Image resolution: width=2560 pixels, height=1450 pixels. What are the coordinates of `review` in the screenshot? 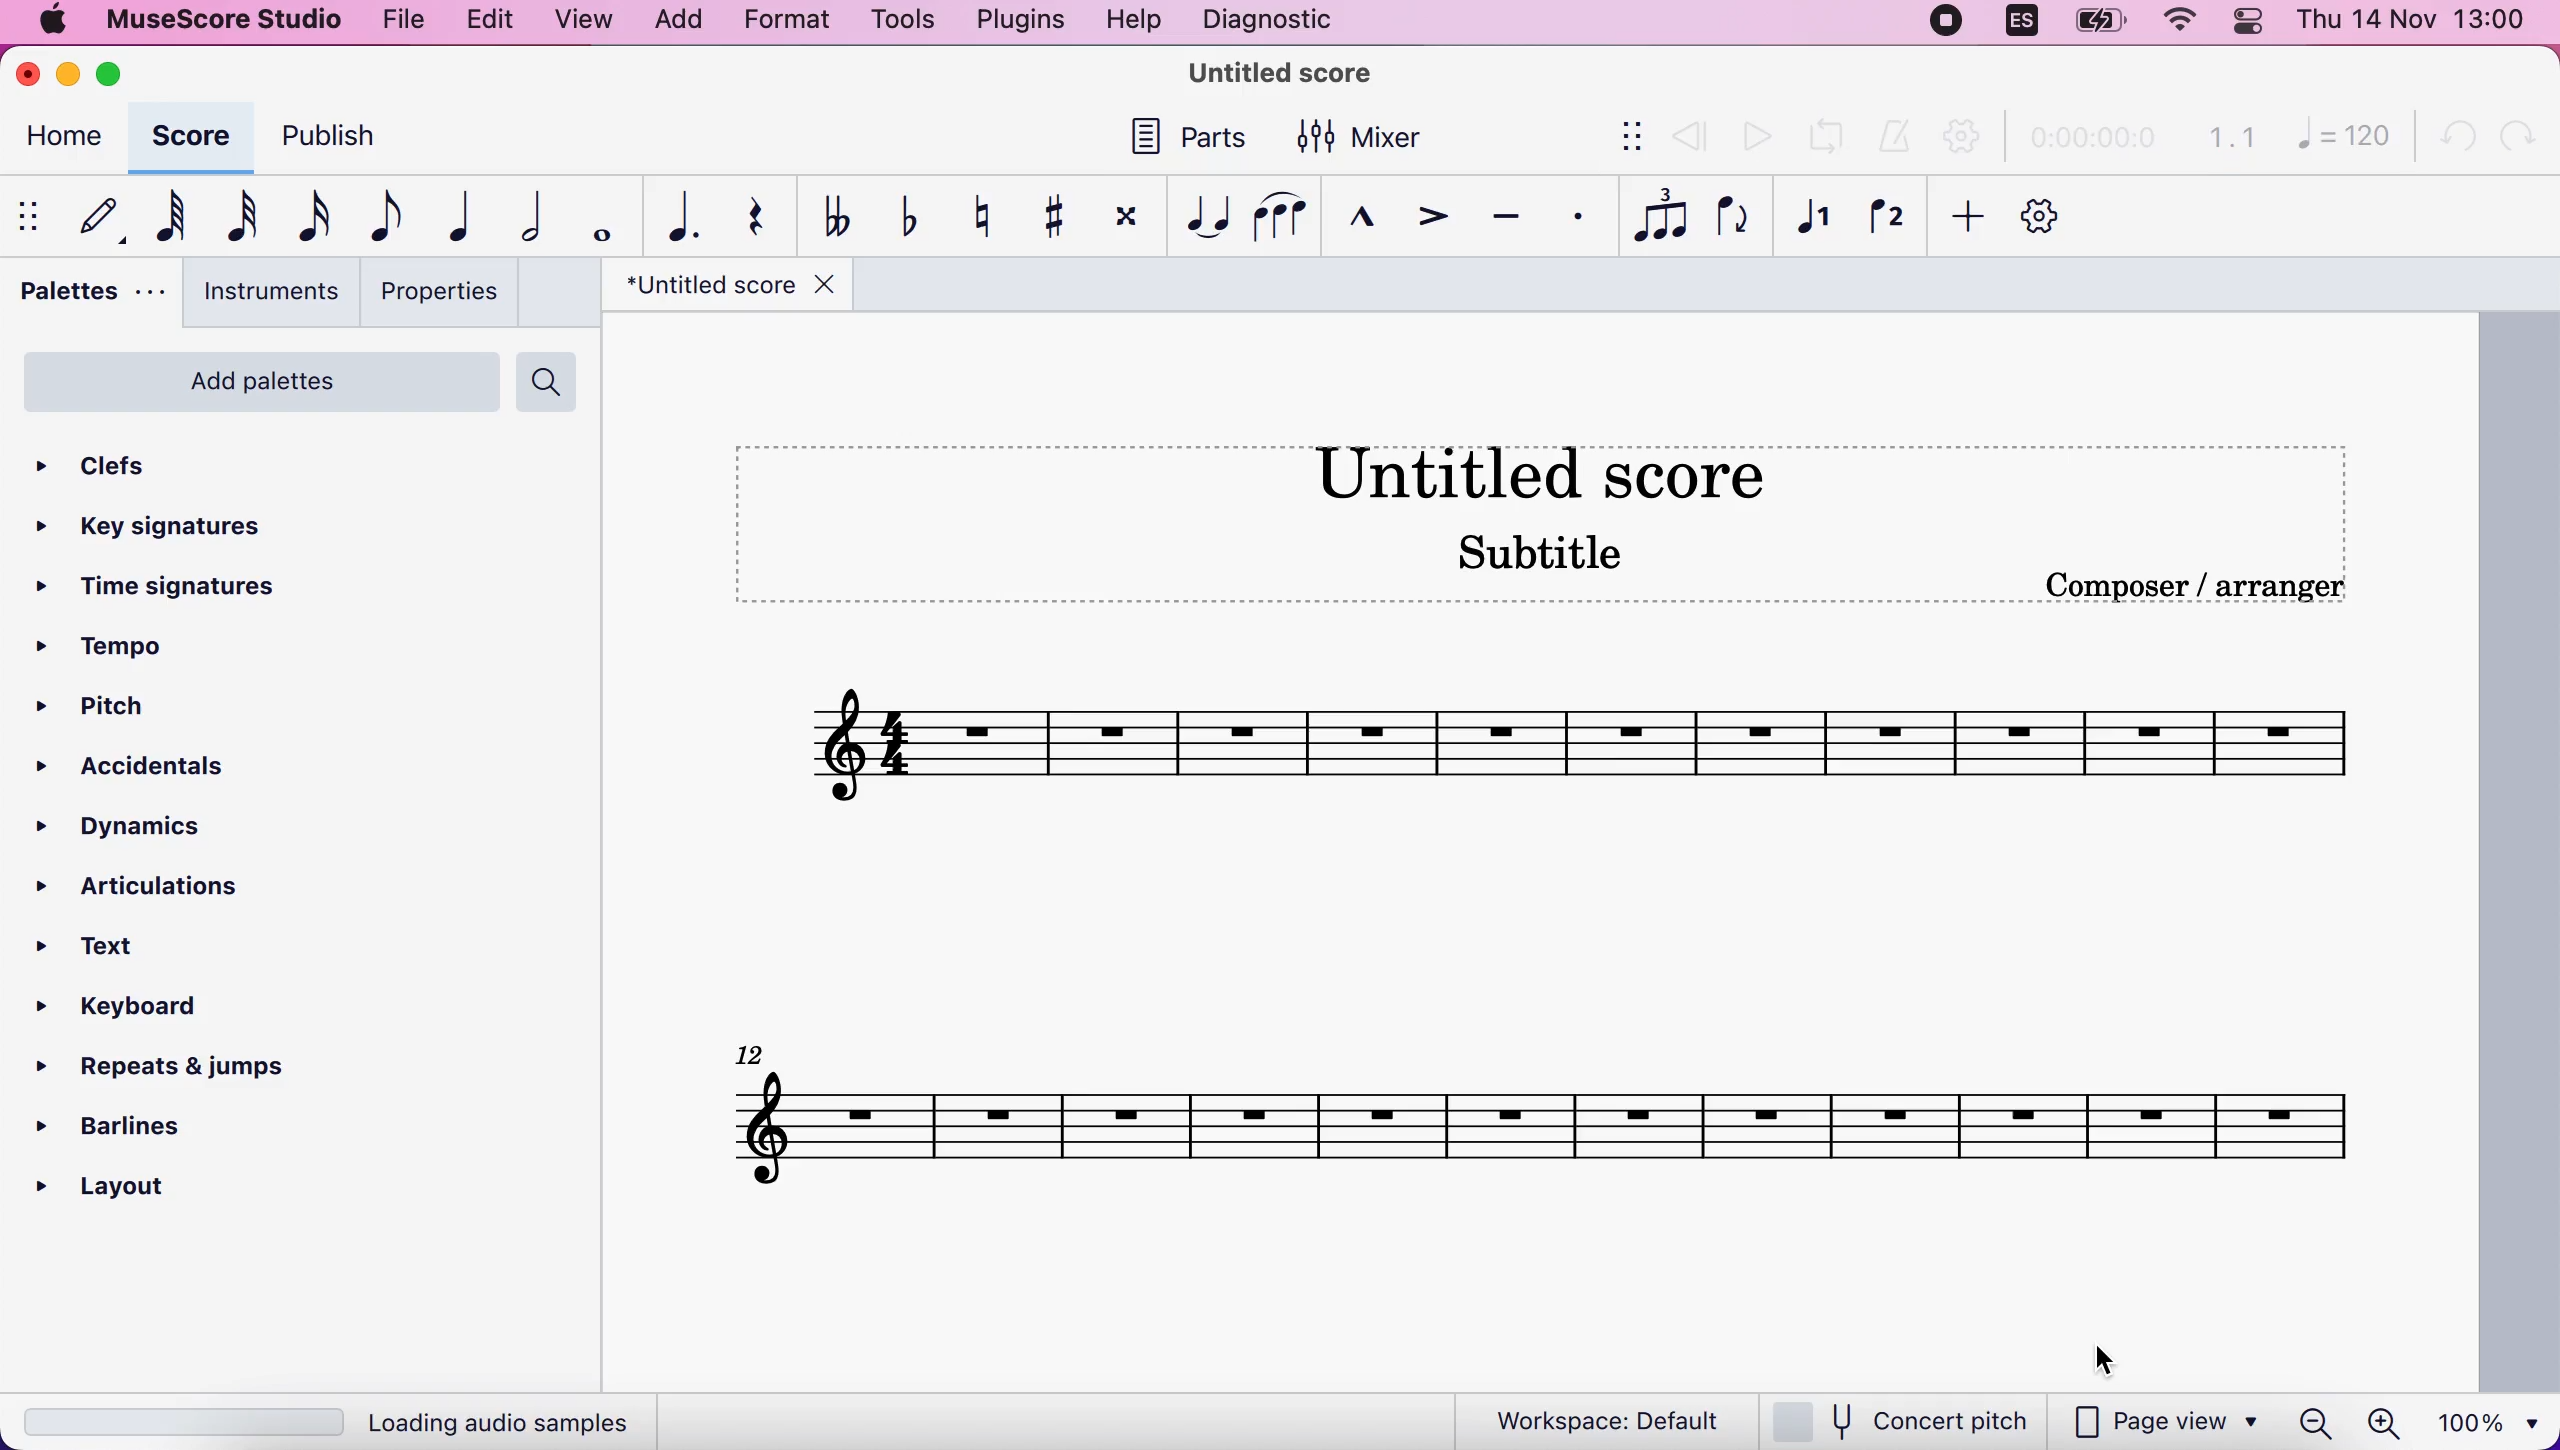 It's located at (1688, 138).